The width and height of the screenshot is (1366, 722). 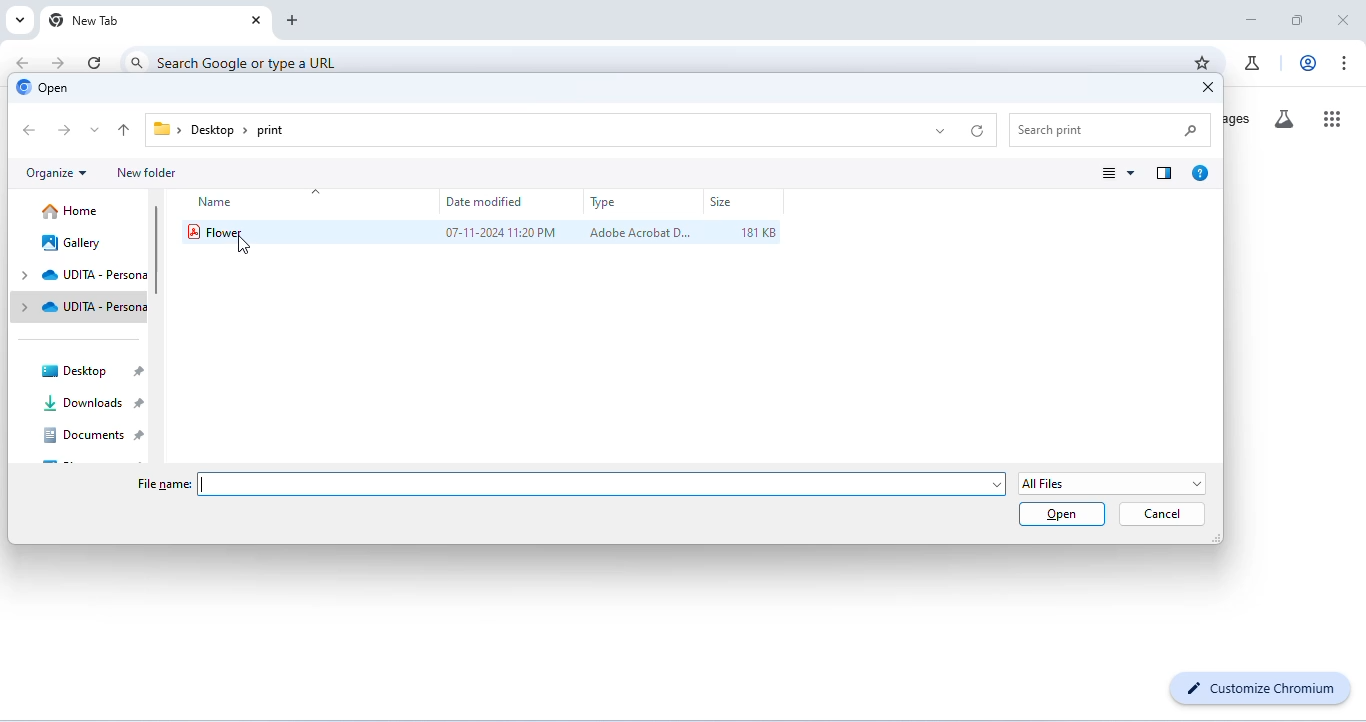 I want to click on go forward, so click(x=60, y=62).